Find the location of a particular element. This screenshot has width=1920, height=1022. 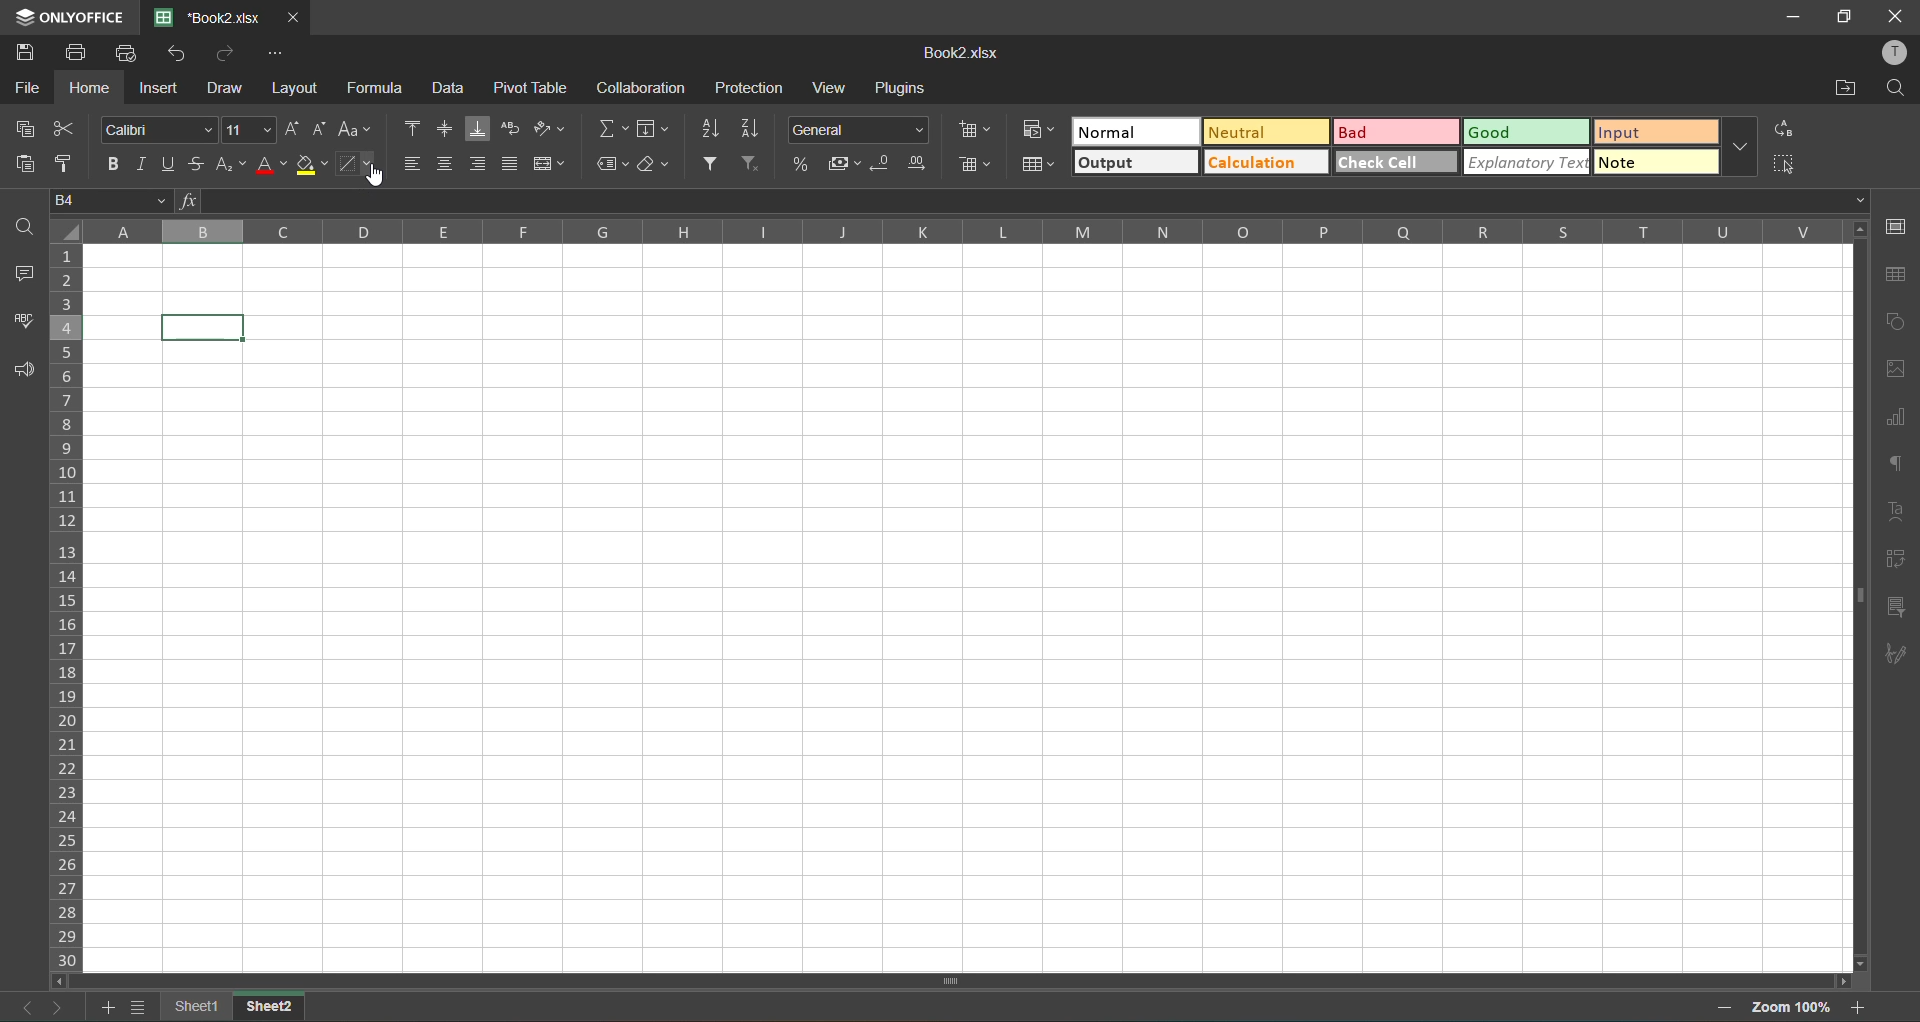

select all is located at coordinates (1784, 163).